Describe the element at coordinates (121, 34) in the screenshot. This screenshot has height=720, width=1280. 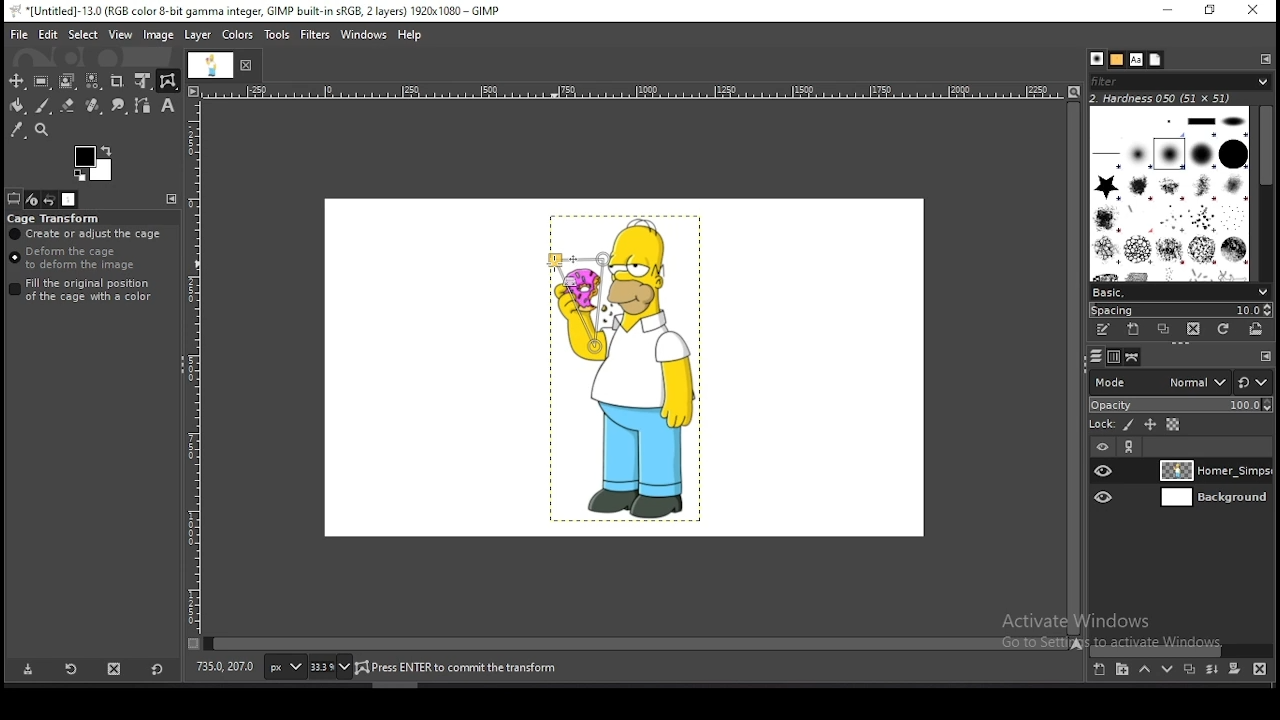
I see `view` at that location.